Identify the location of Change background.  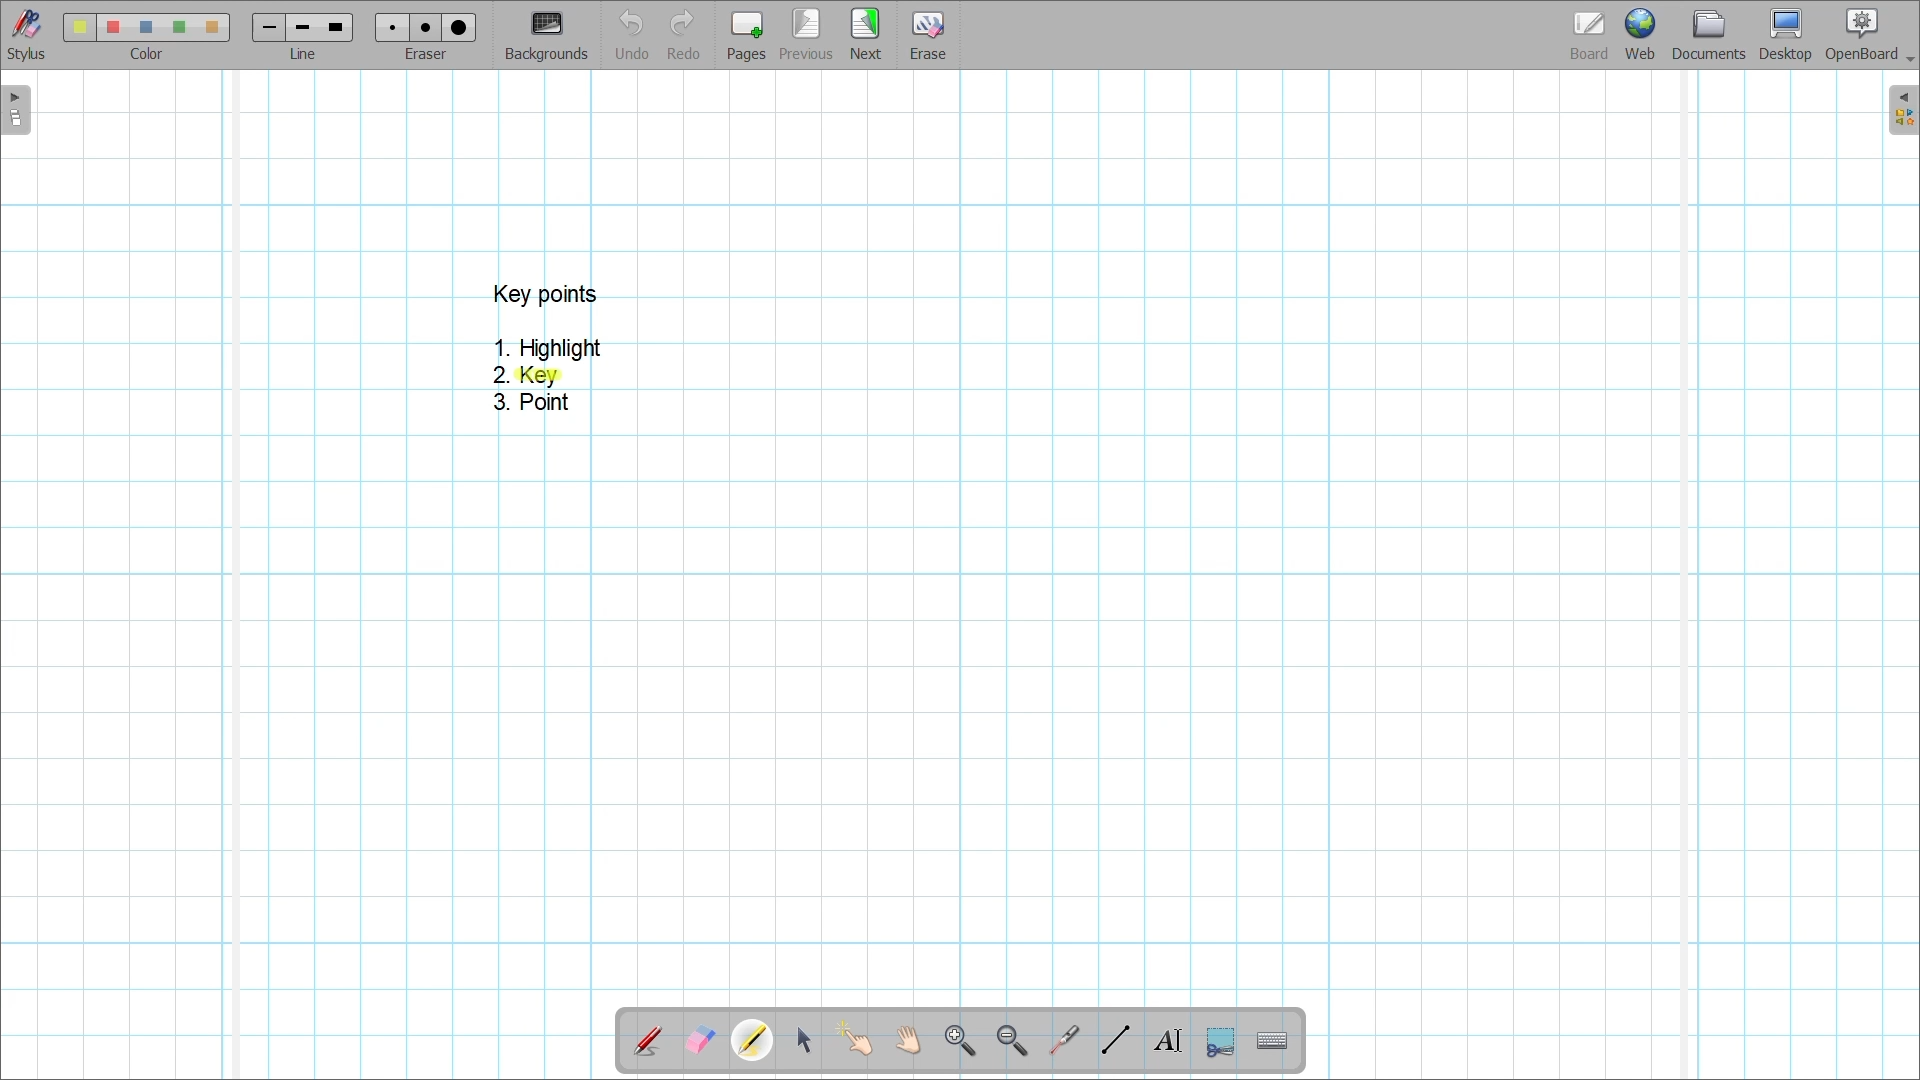
(546, 35).